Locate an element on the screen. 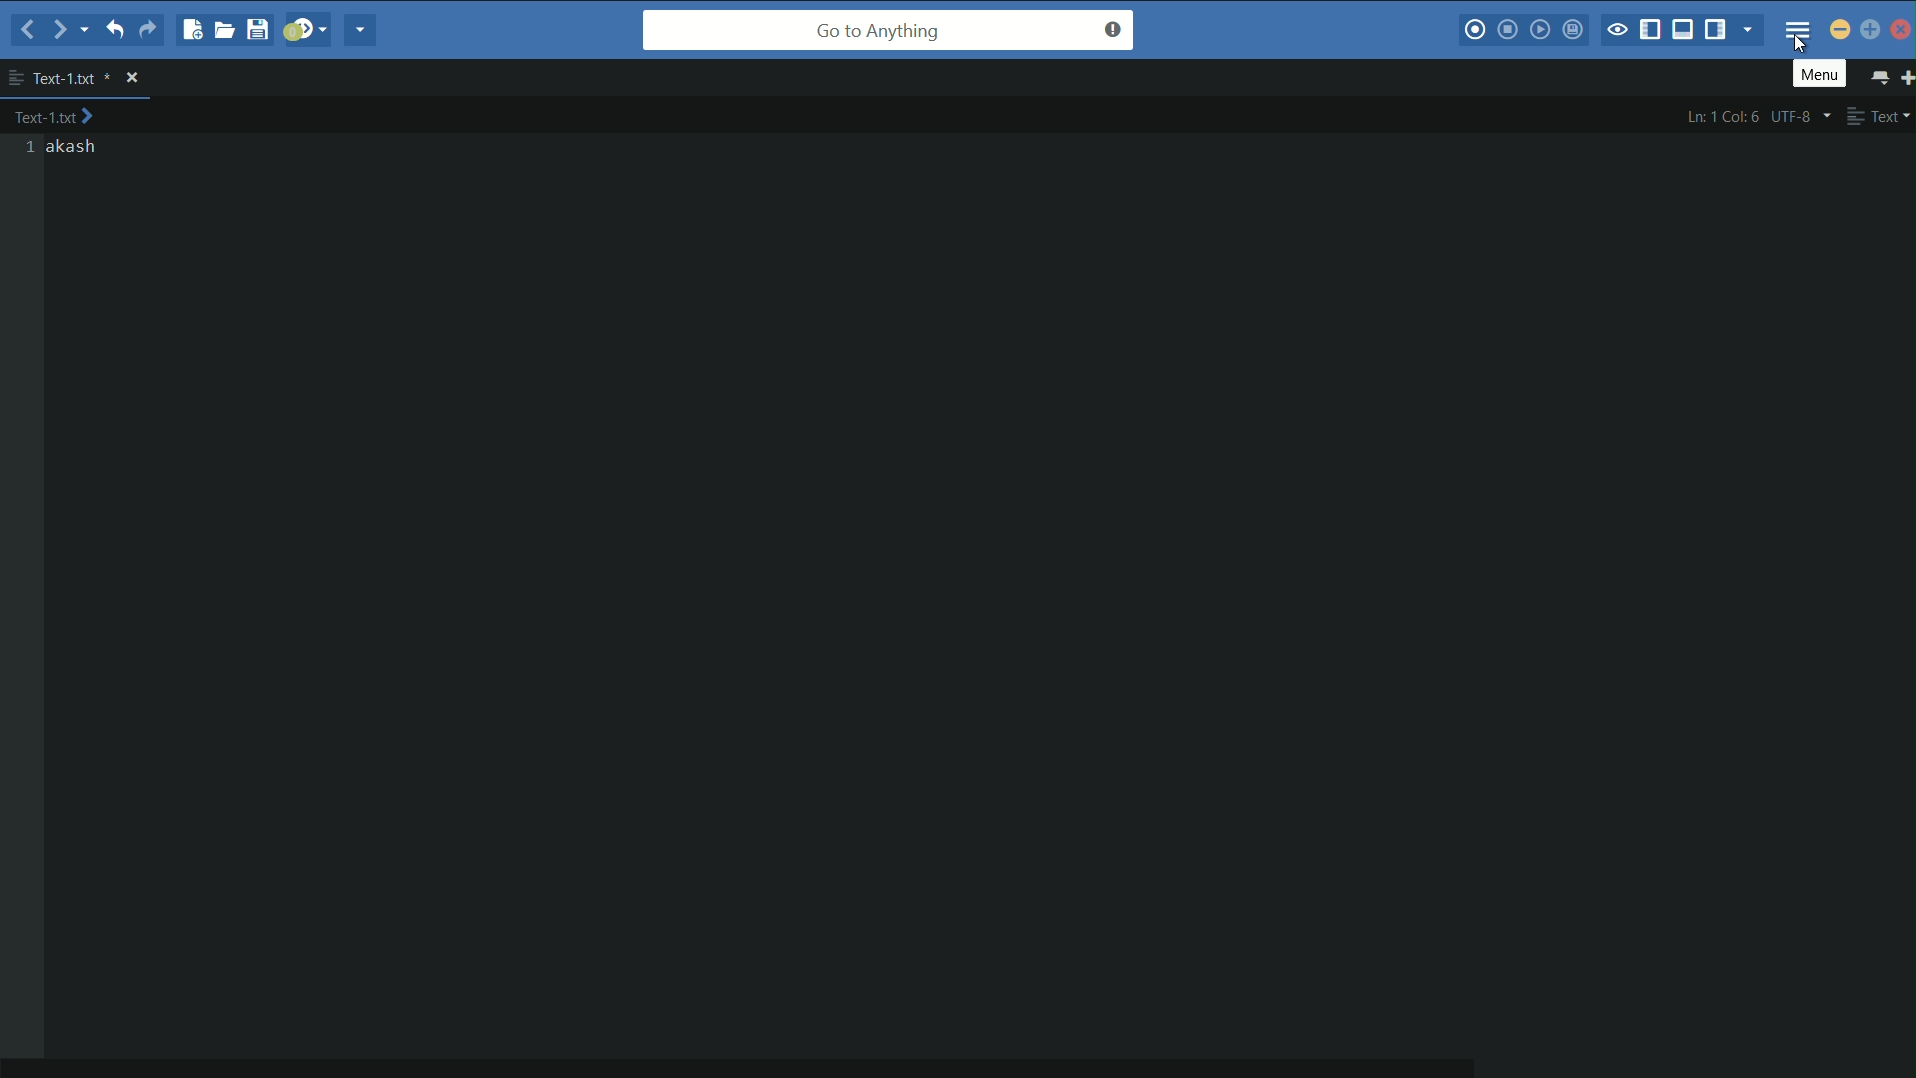  record macro is located at coordinates (1475, 30).